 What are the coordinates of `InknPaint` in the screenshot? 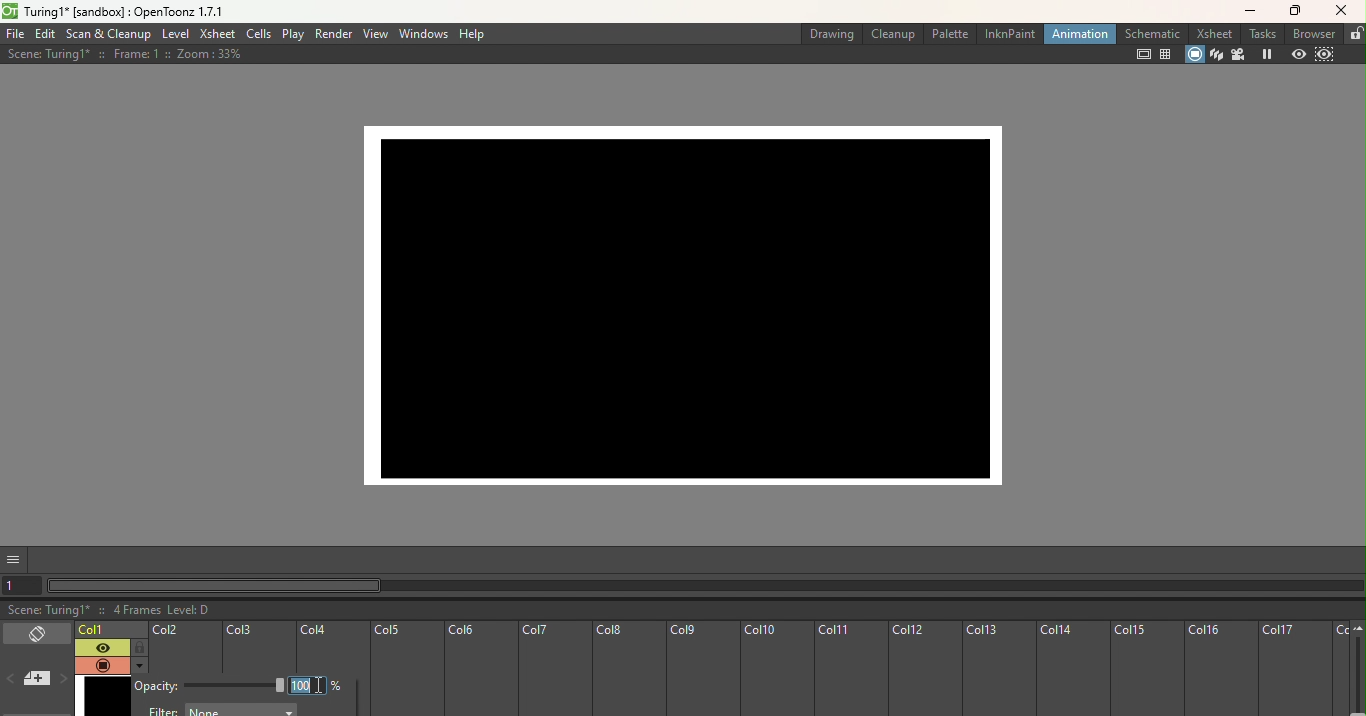 It's located at (1008, 33).